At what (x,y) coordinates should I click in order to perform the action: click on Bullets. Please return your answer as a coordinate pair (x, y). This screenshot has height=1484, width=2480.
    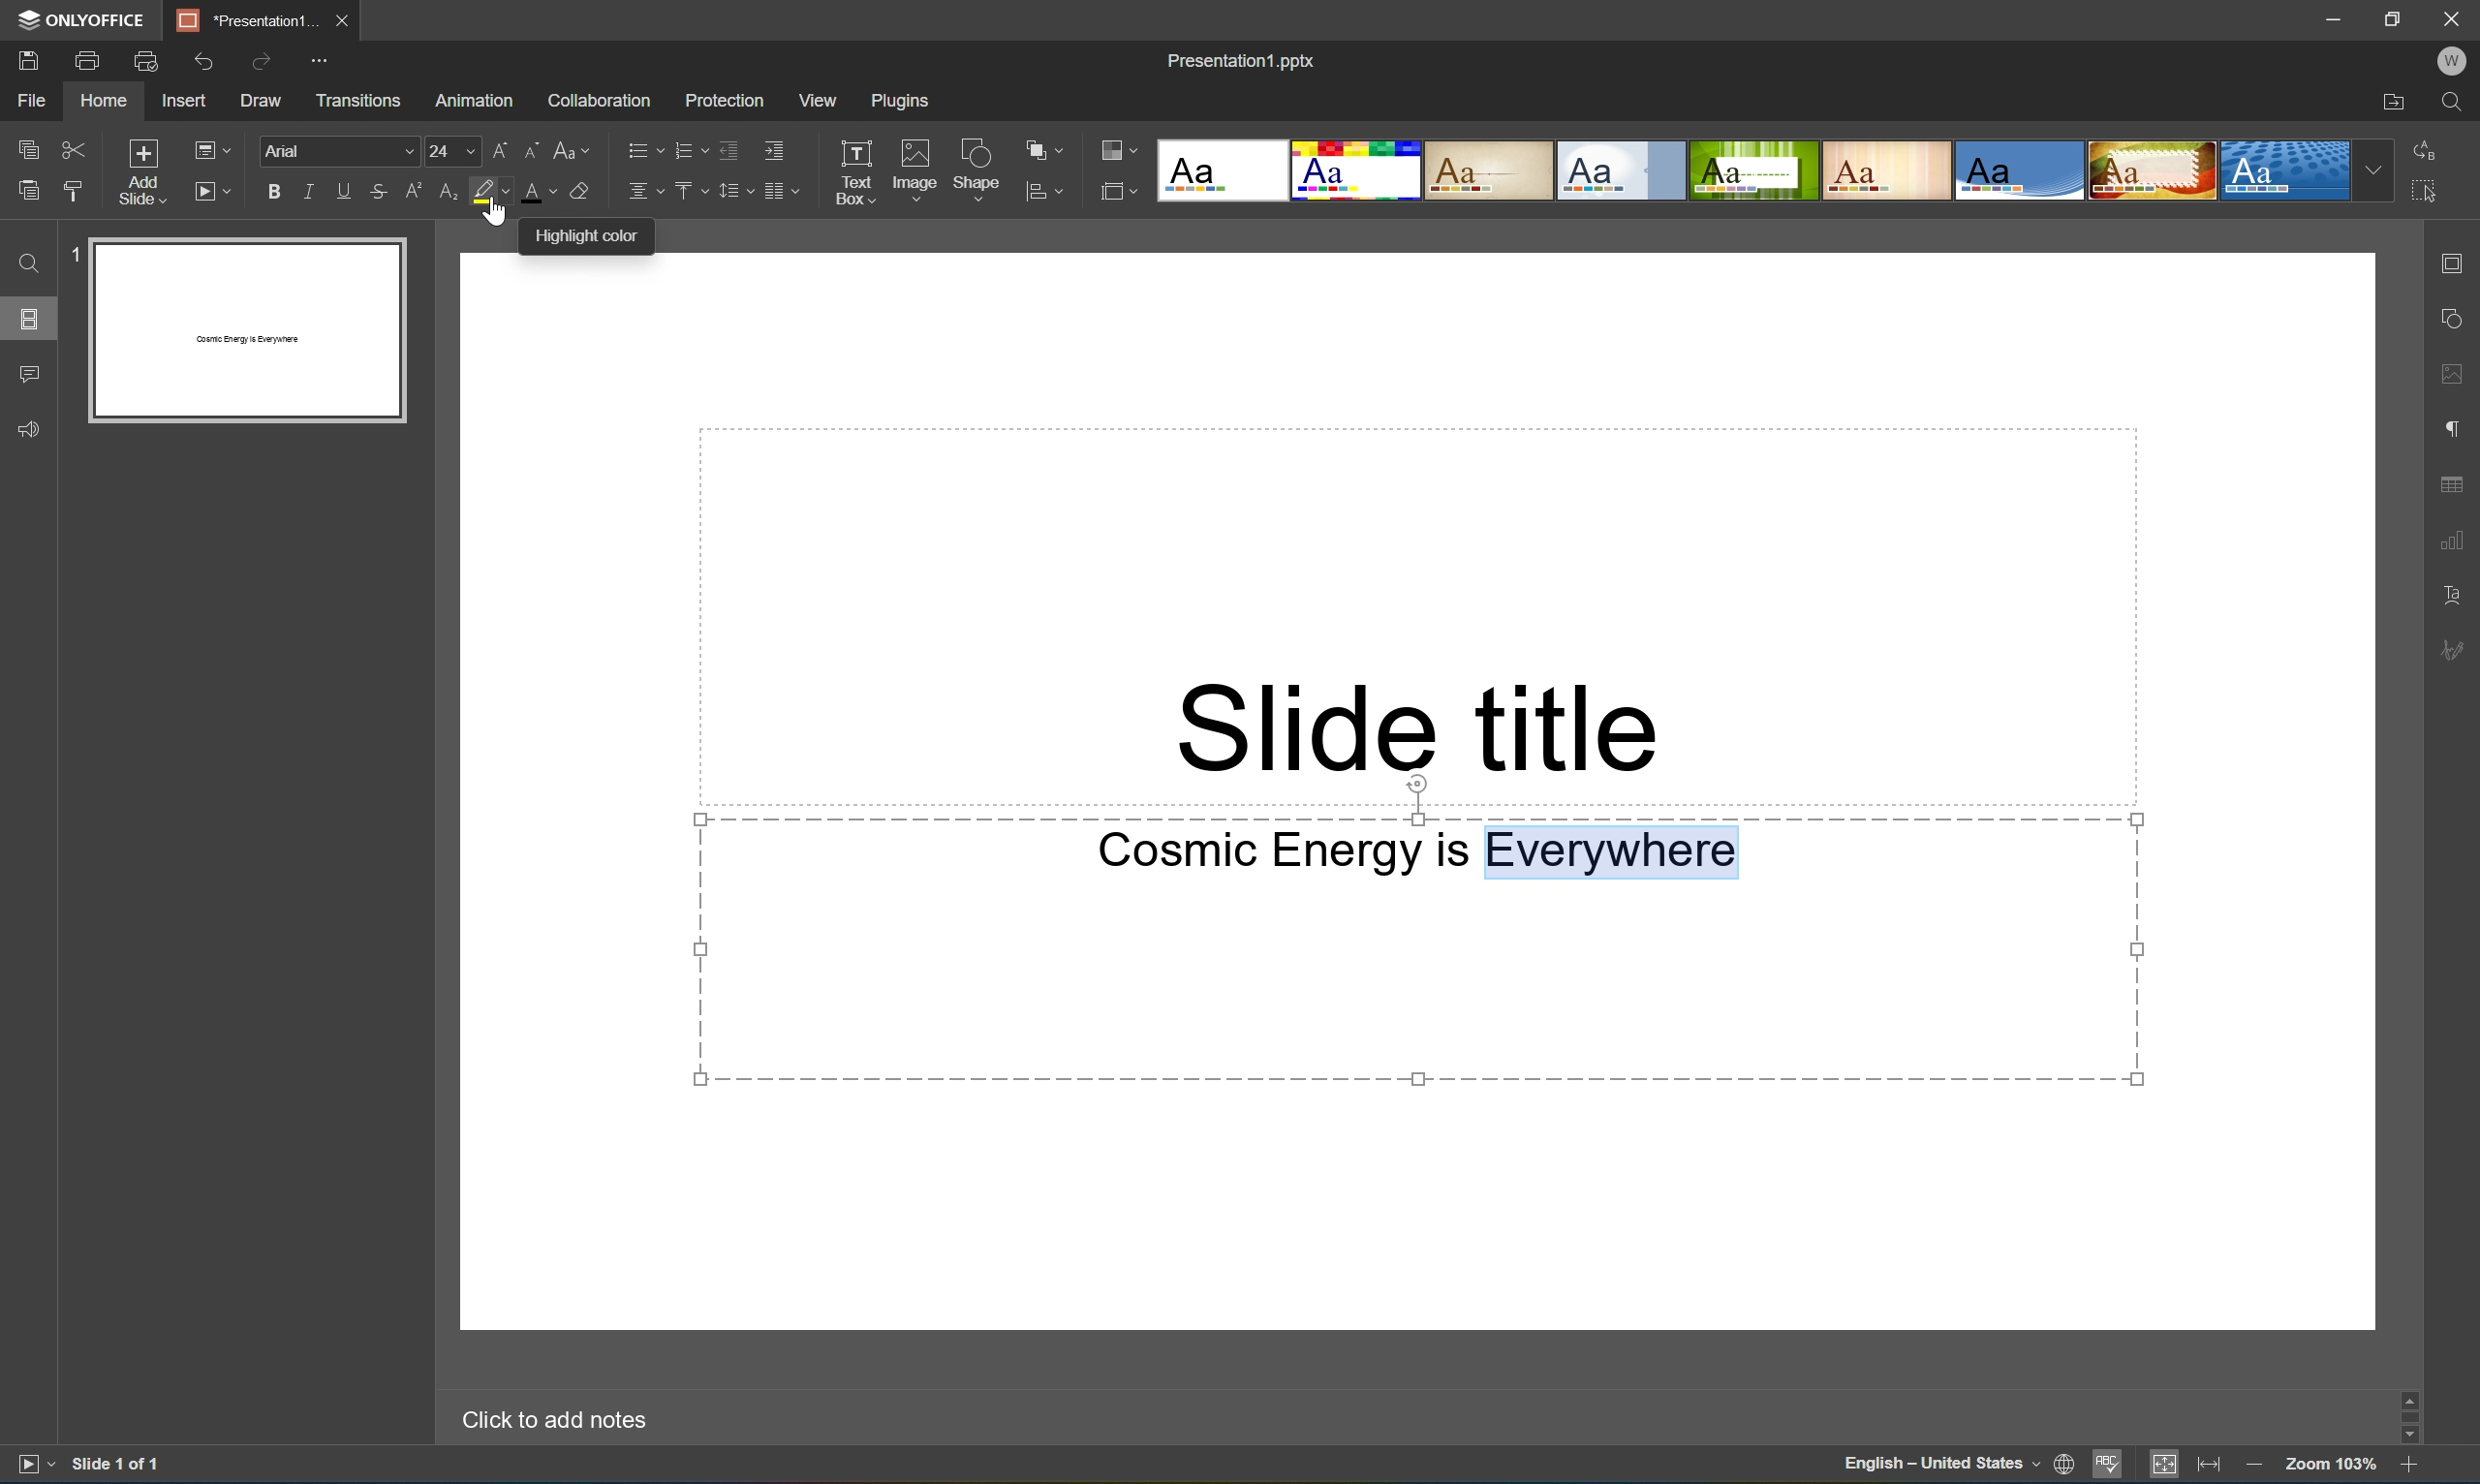
    Looking at the image, I should click on (639, 148).